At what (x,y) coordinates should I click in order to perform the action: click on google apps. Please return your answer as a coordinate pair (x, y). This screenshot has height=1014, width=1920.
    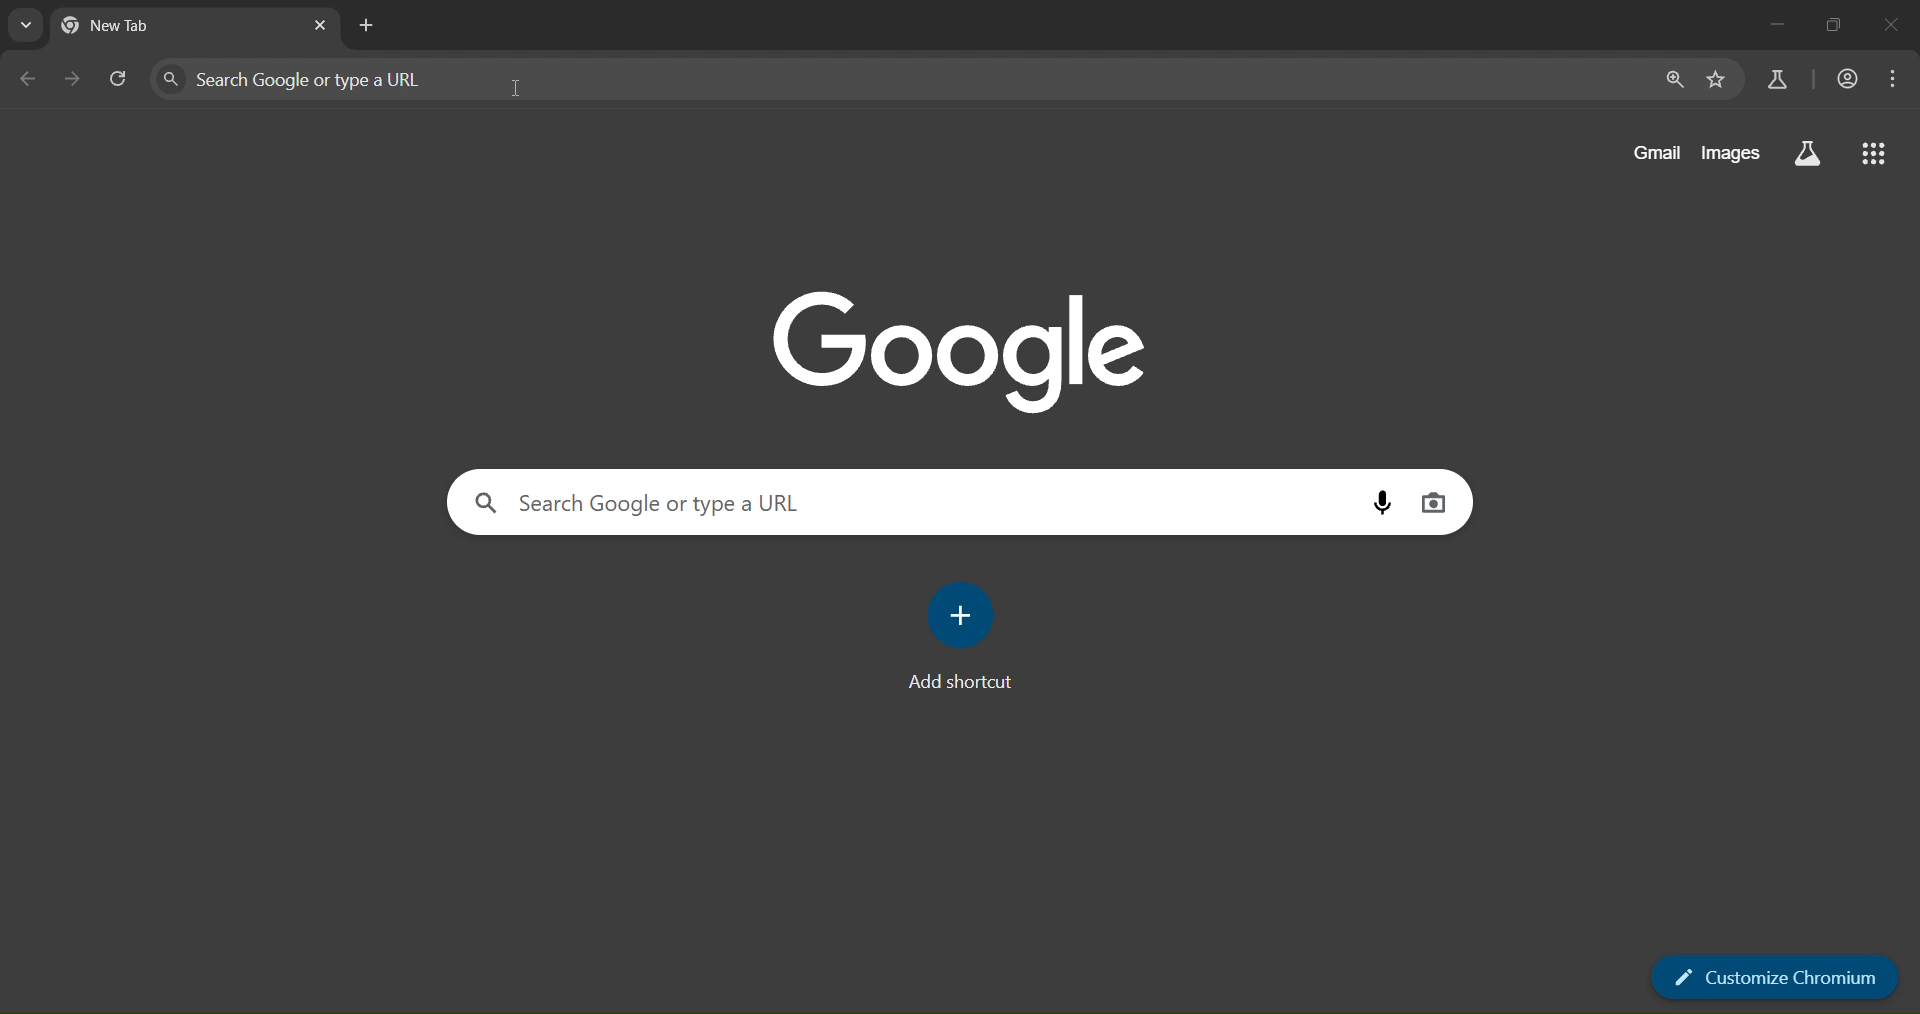
    Looking at the image, I should click on (1875, 152).